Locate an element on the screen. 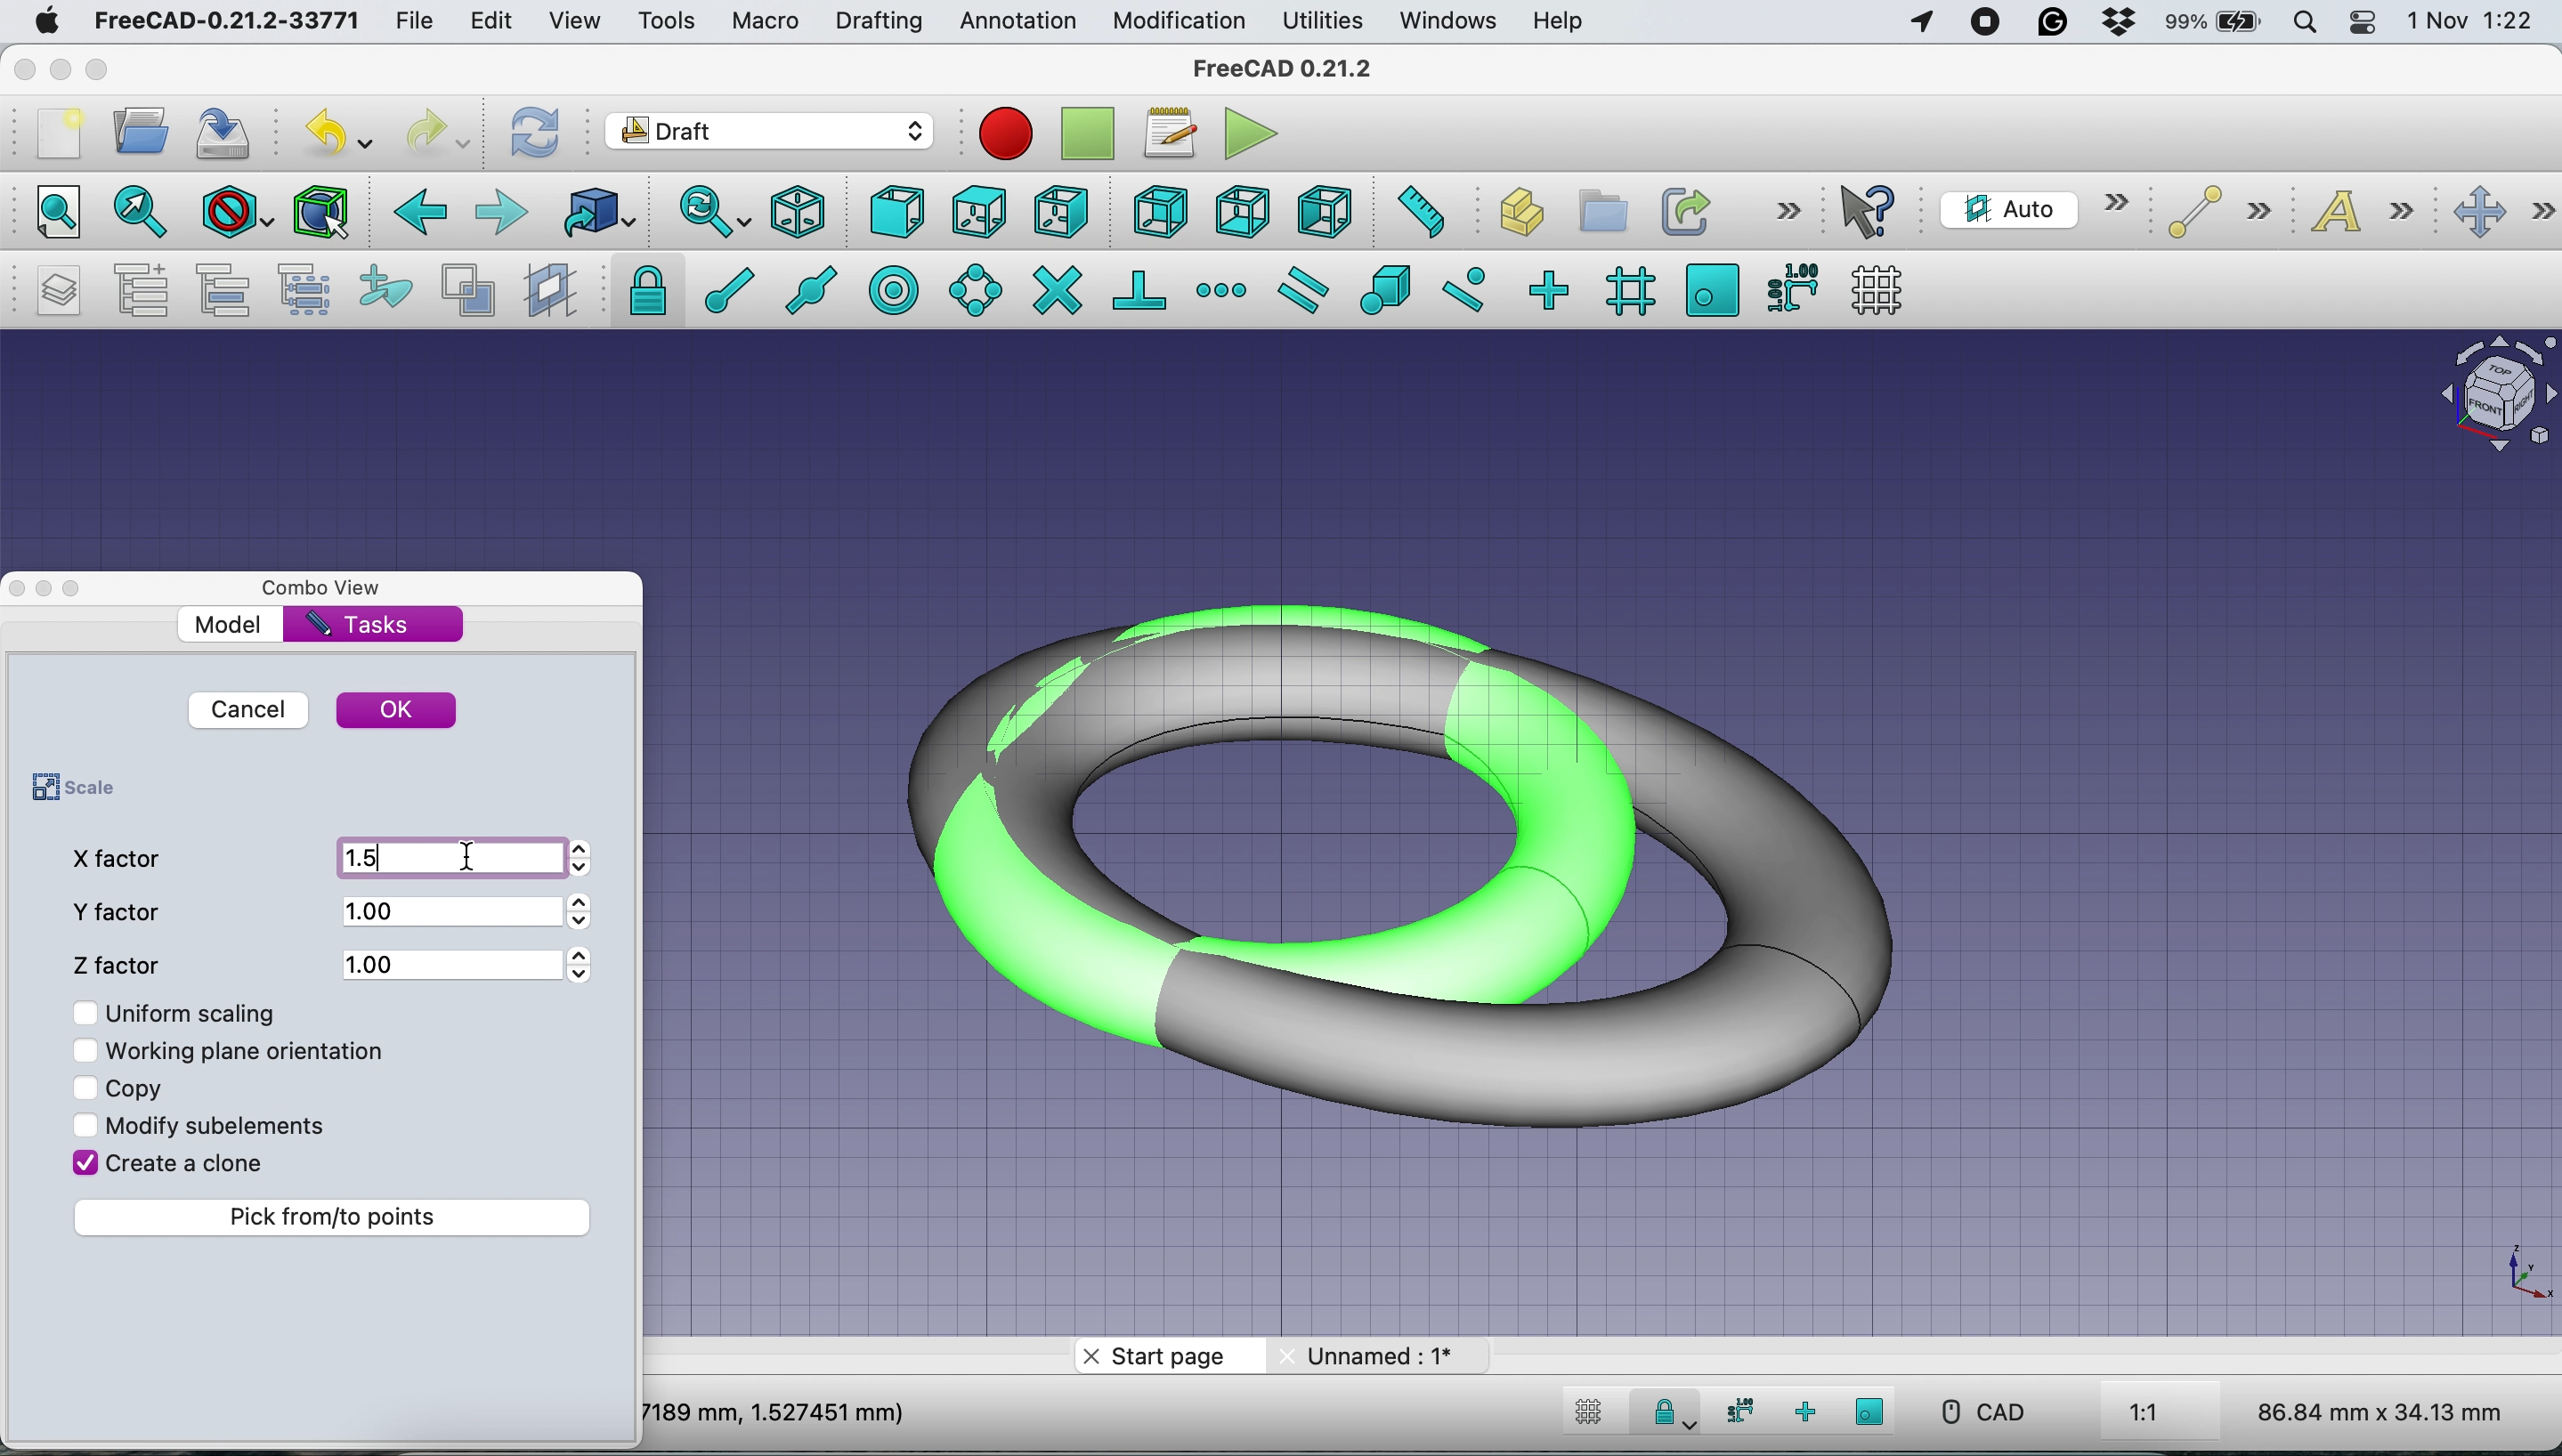 The width and height of the screenshot is (2562, 1456). manage layers is located at coordinates (63, 290).